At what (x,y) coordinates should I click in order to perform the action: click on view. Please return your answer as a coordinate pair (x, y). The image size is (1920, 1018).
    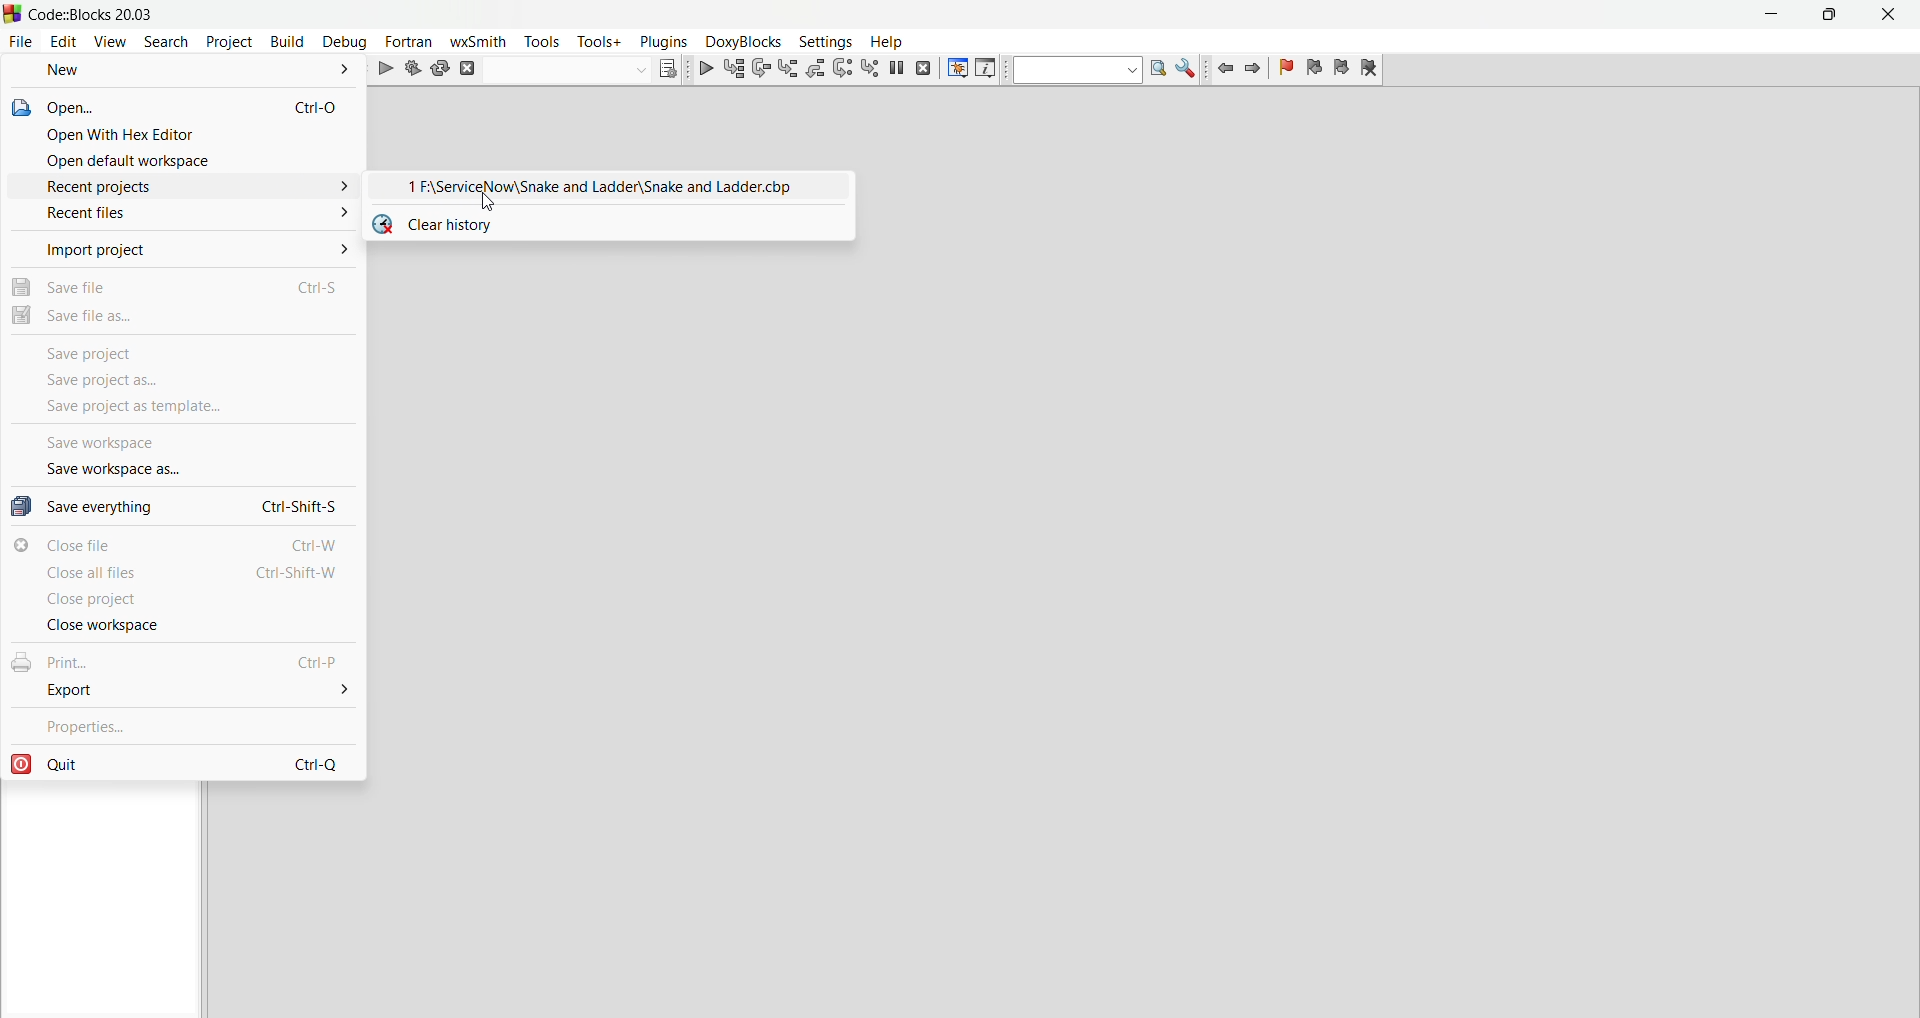
    Looking at the image, I should click on (112, 42).